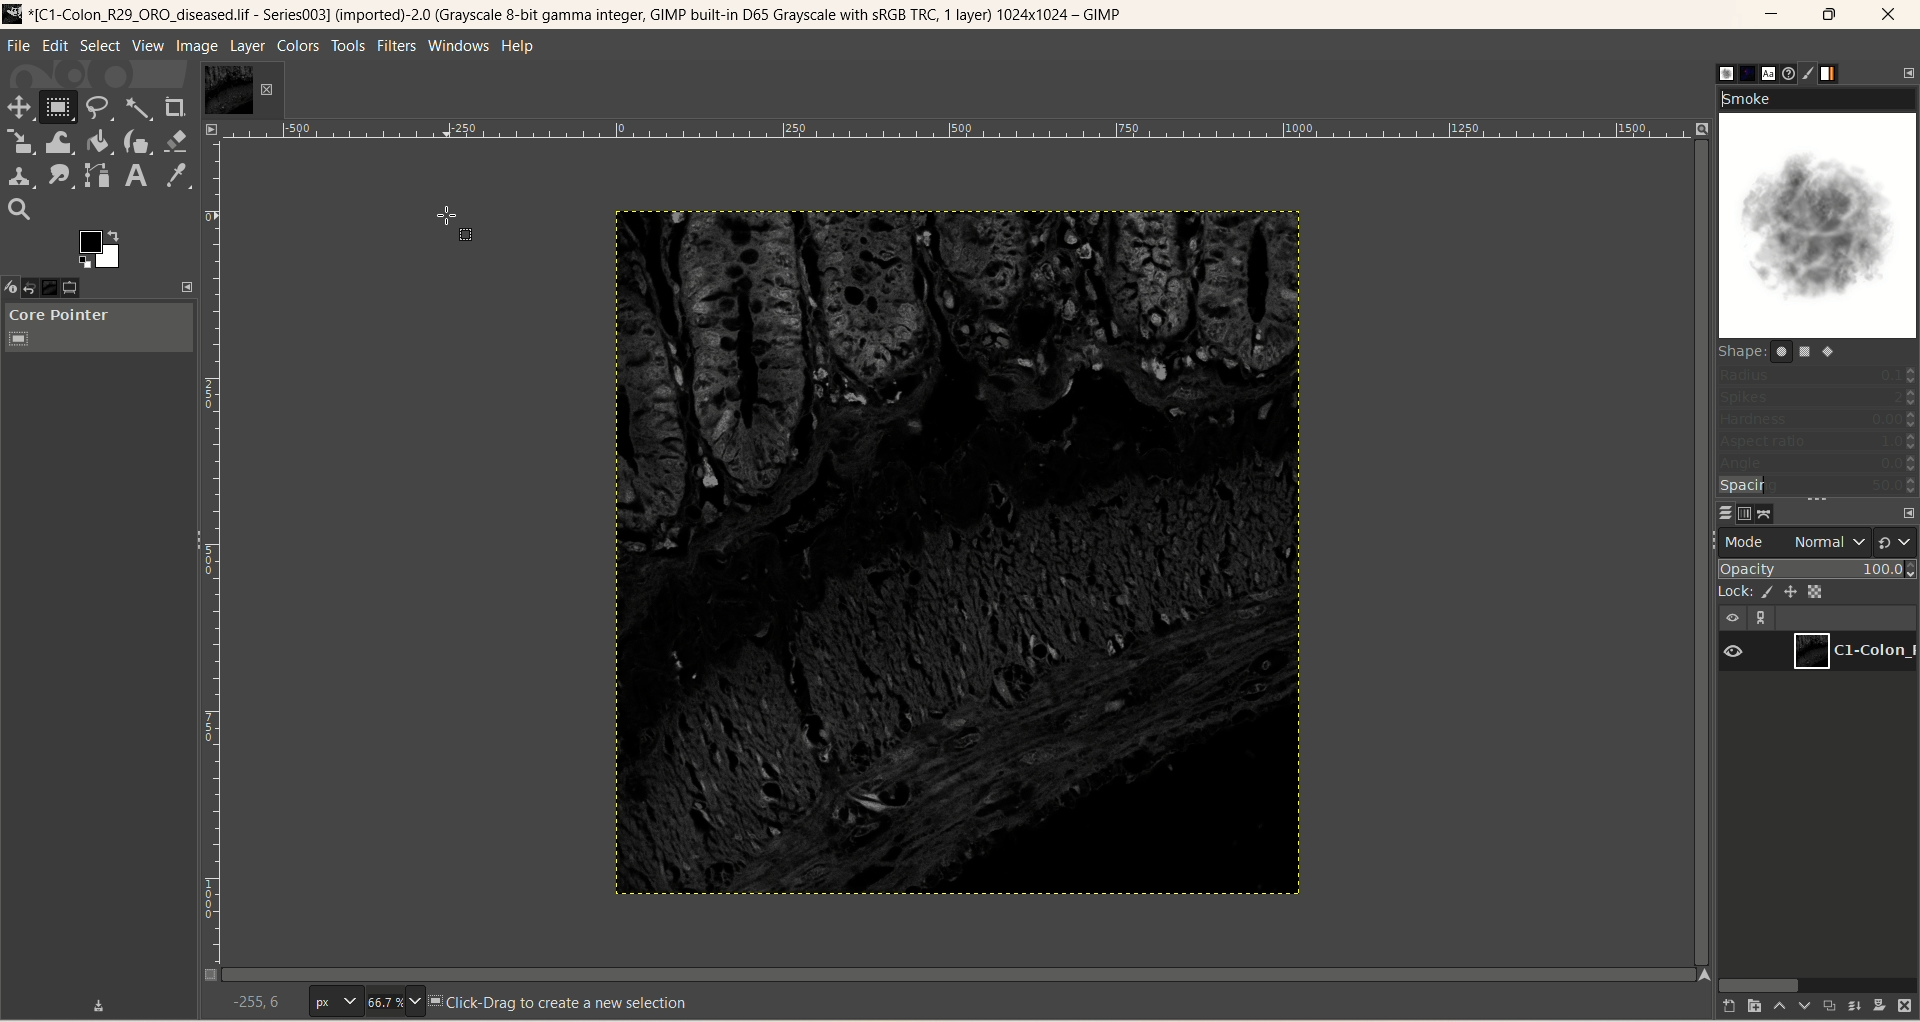 Image resolution: width=1920 pixels, height=1022 pixels. What do you see at coordinates (962, 560) in the screenshot?
I see `image` at bounding box center [962, 560].